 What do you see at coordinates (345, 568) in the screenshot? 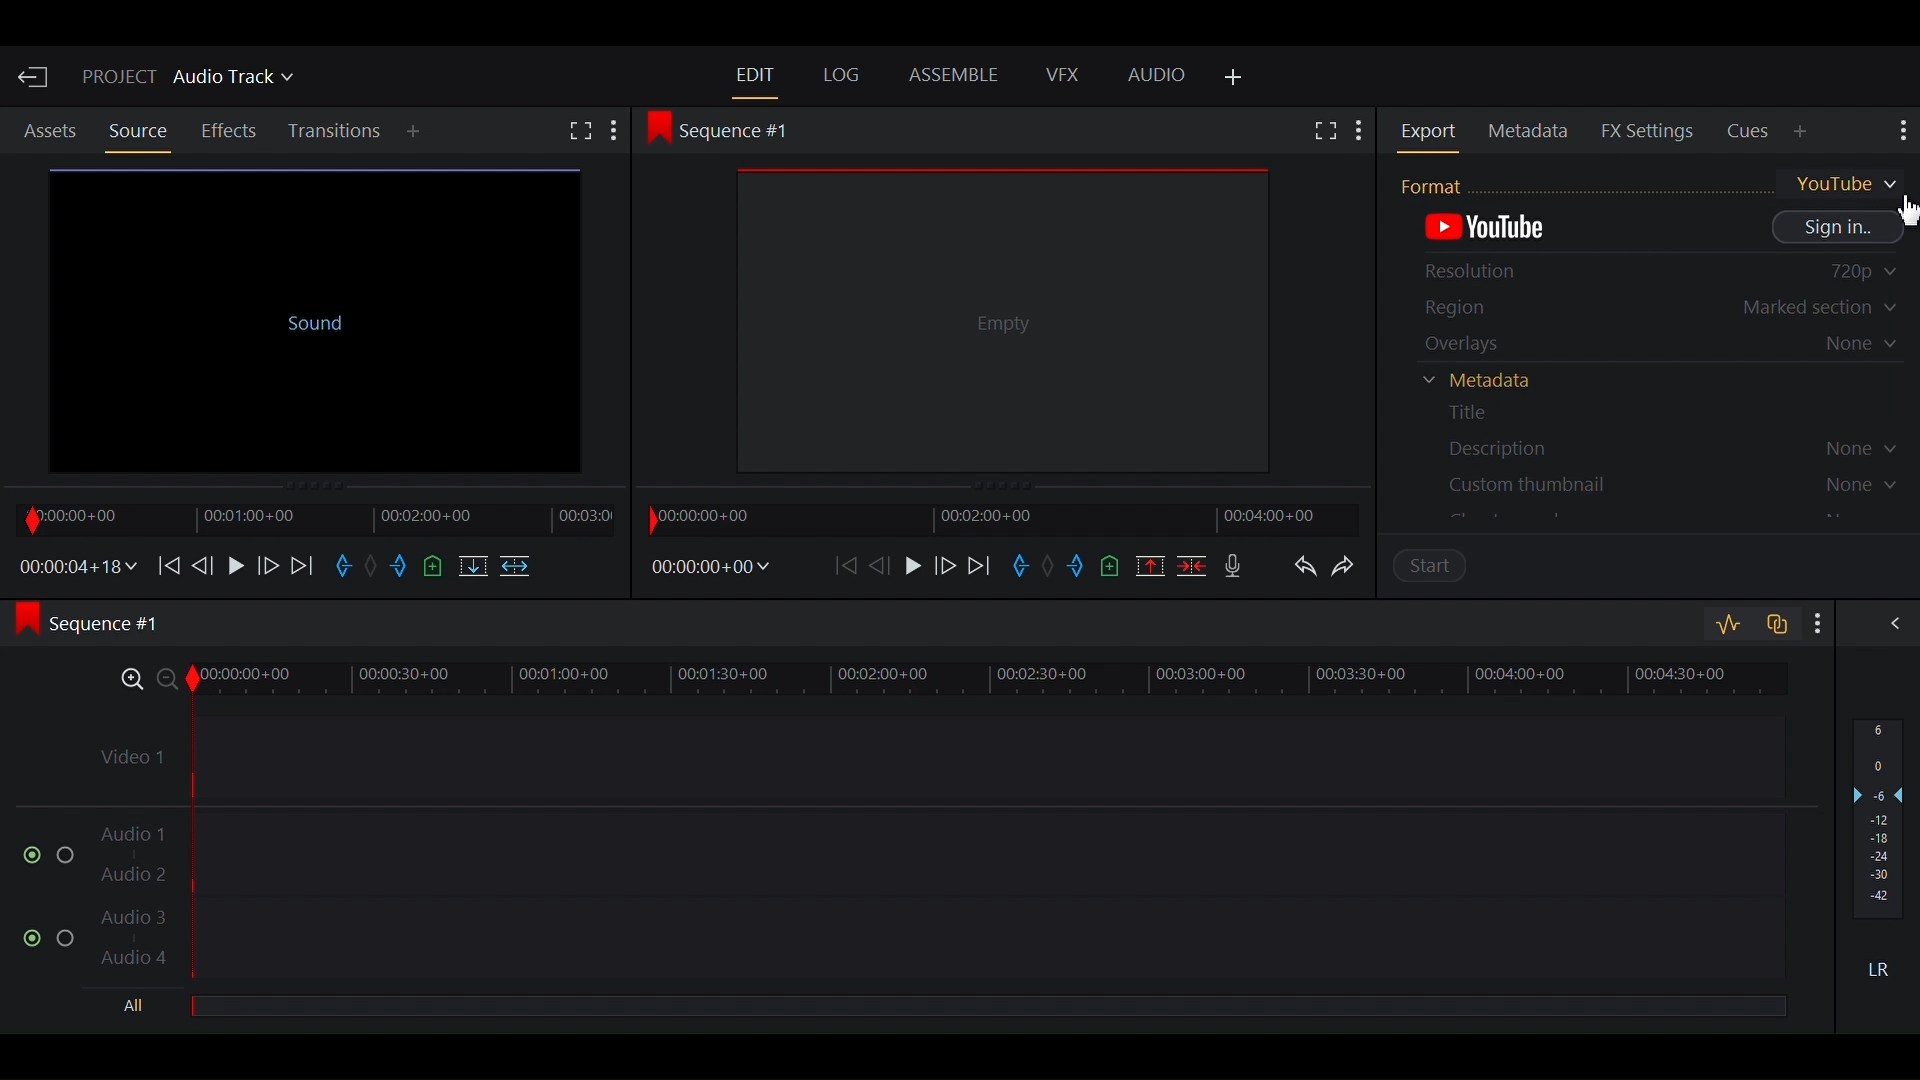
I see `Mark in` at bounding box center [345, 568].